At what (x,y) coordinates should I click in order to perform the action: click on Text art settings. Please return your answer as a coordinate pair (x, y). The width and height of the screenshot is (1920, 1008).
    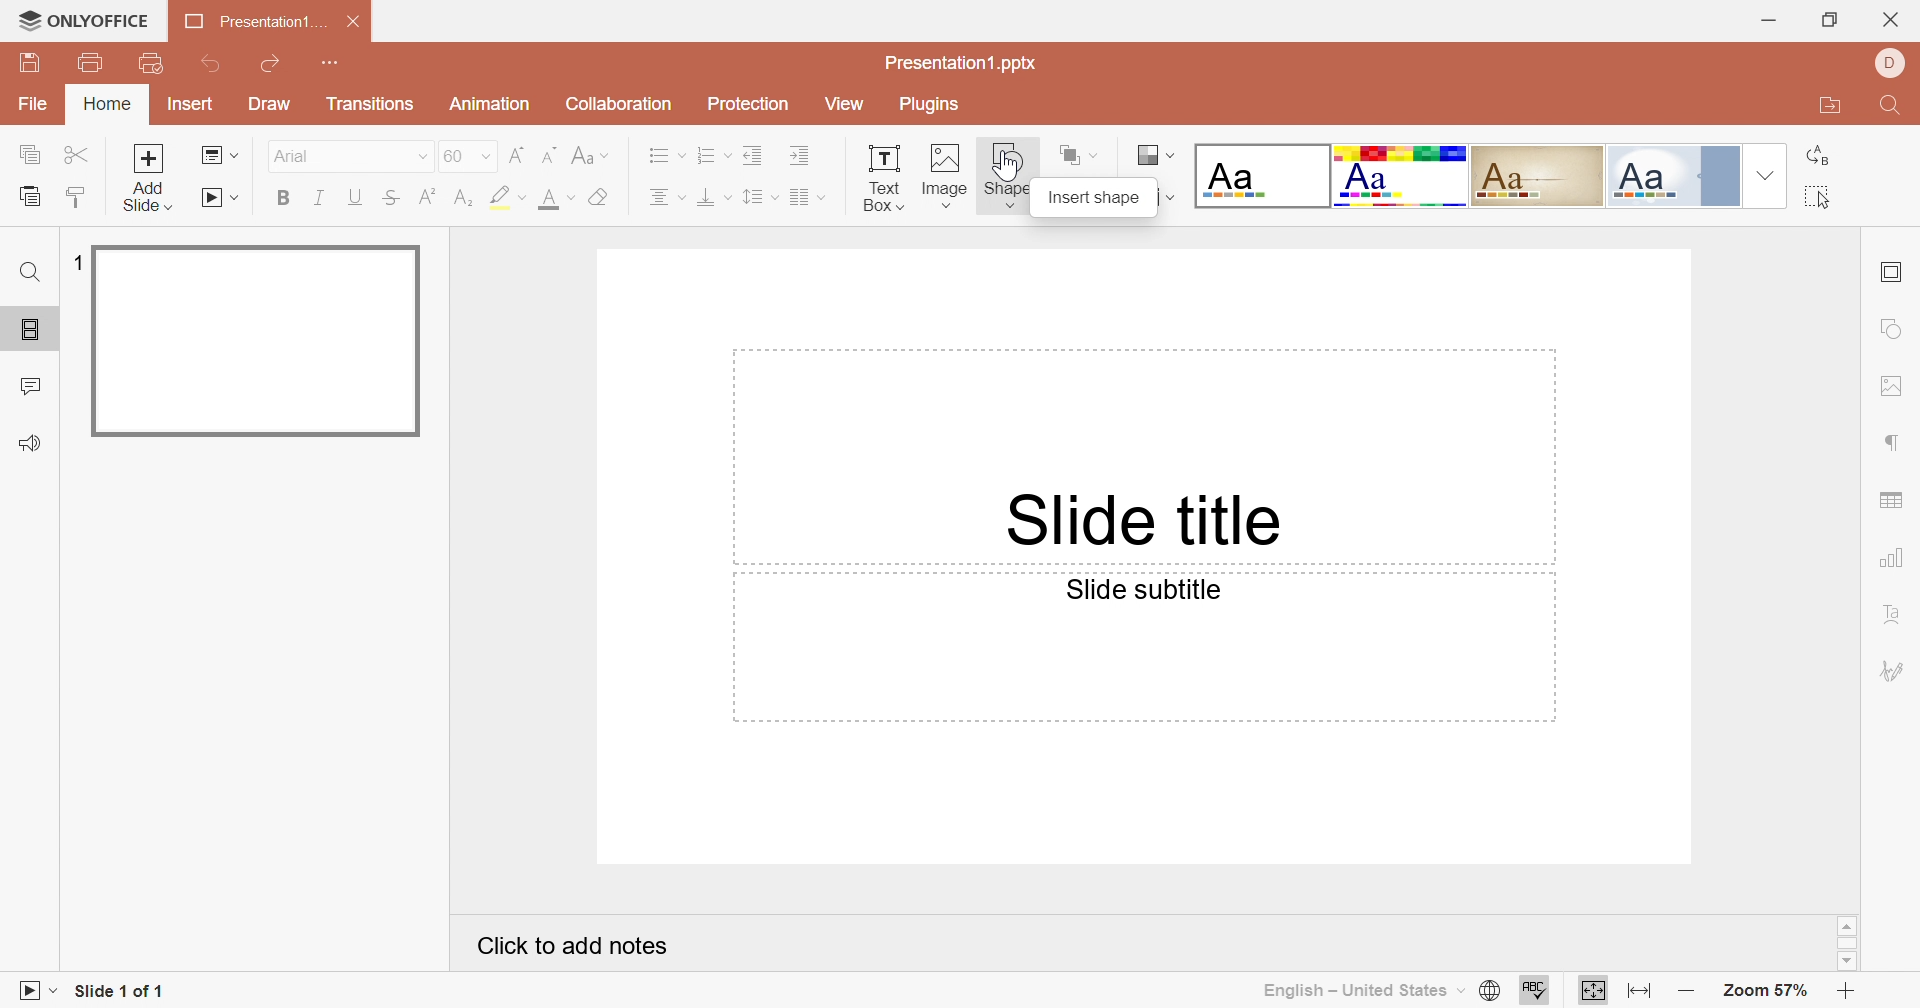
    Looking at the image, I should click on (1893, 613).